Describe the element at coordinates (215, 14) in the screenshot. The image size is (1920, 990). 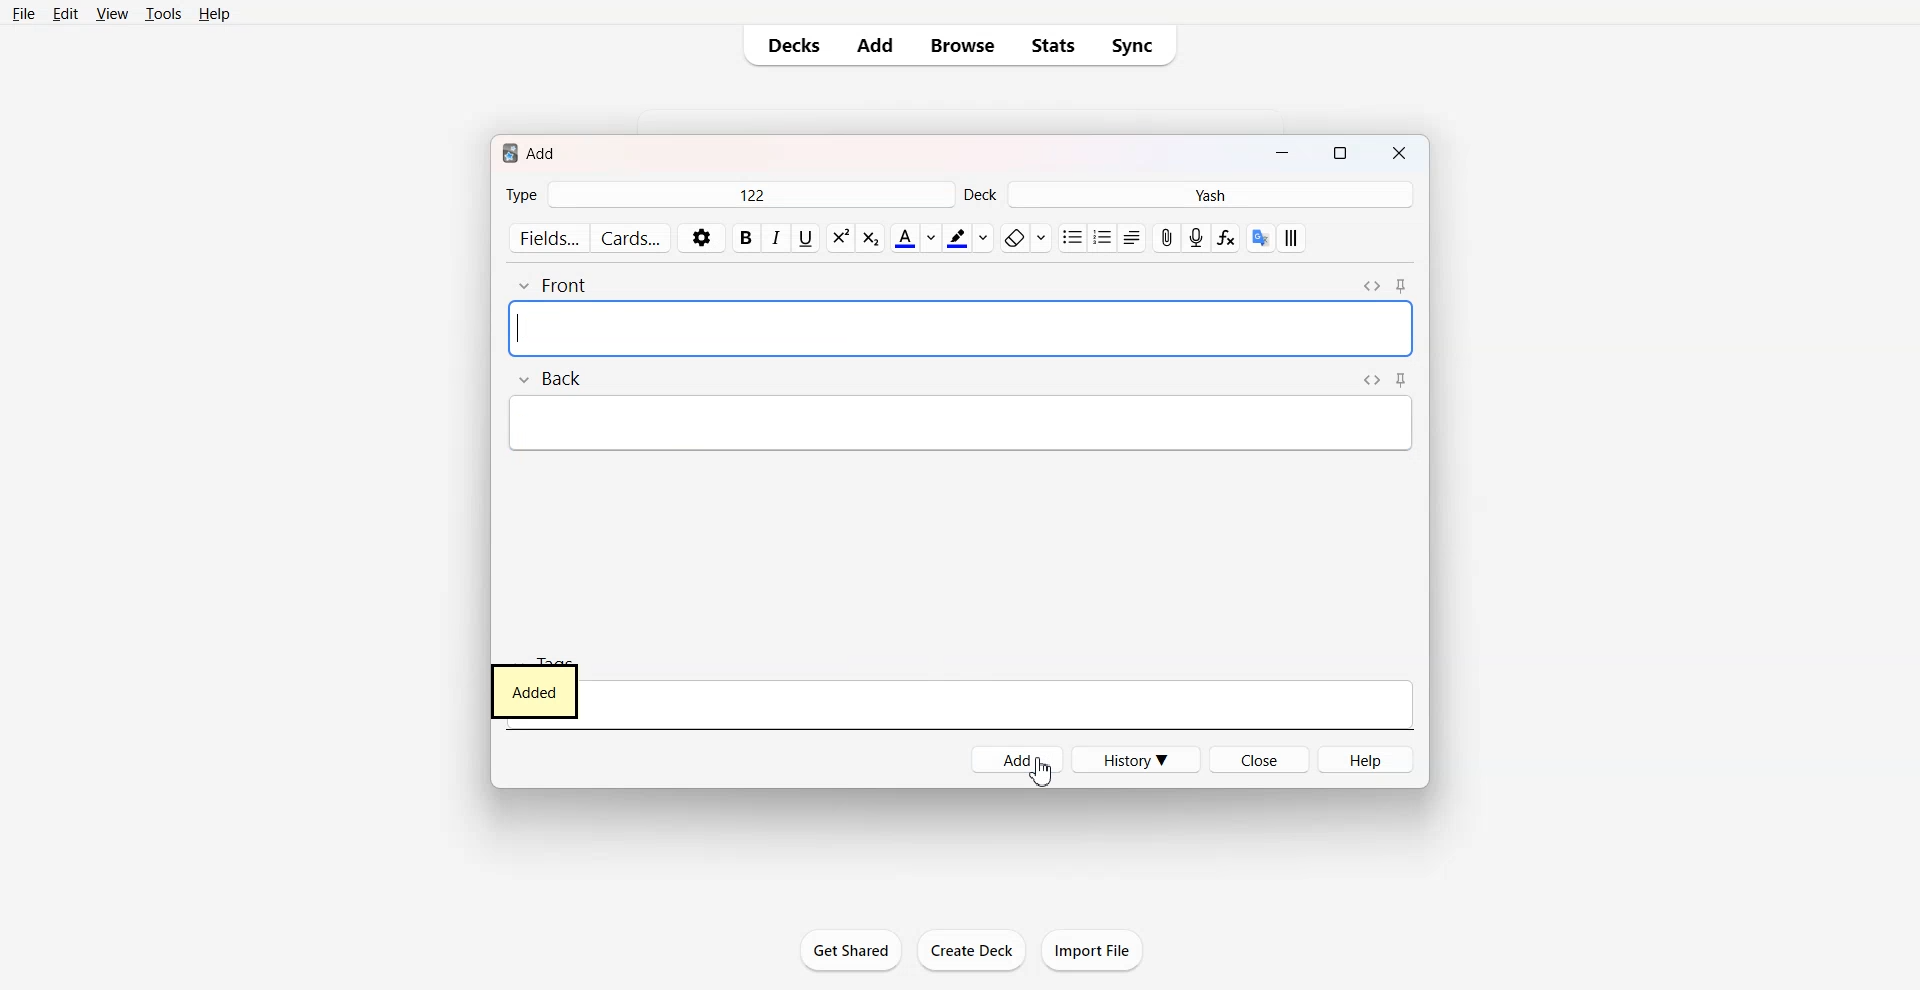
I see `Help` at that location.